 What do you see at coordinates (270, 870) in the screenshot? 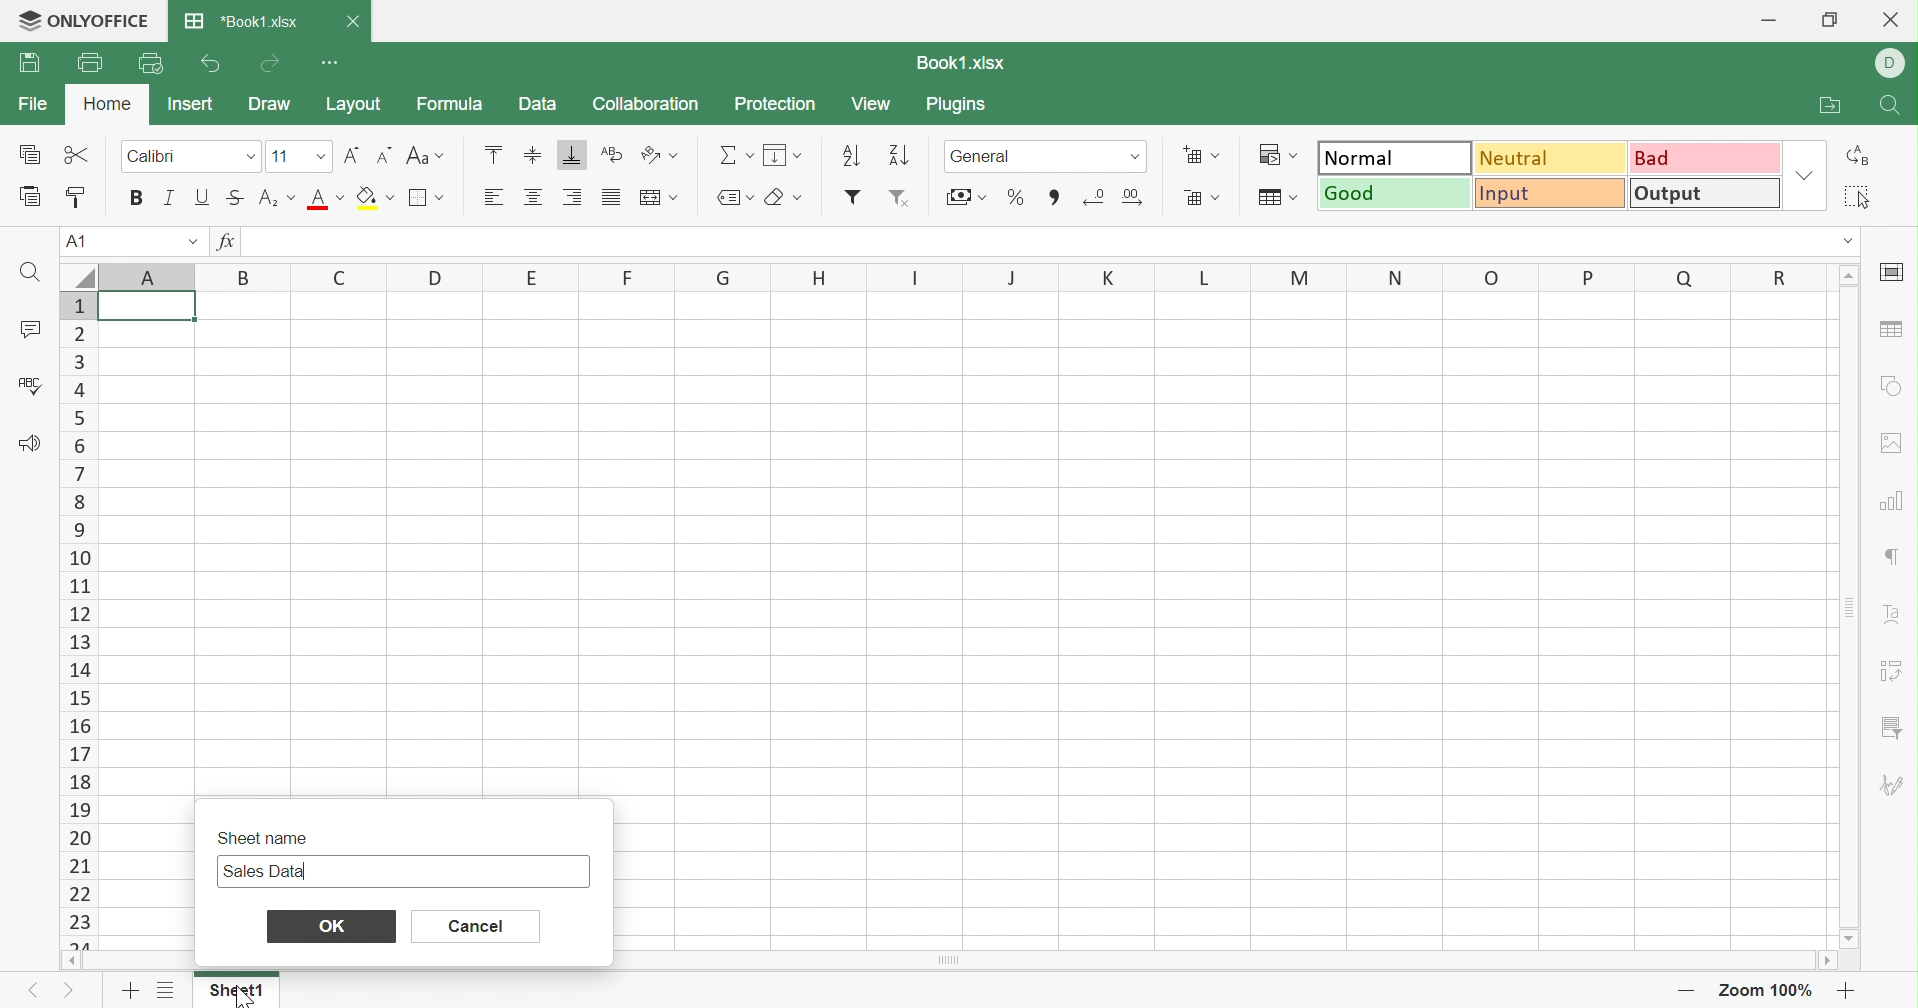
I see `Sales Data` at bounding box center [270, 870].